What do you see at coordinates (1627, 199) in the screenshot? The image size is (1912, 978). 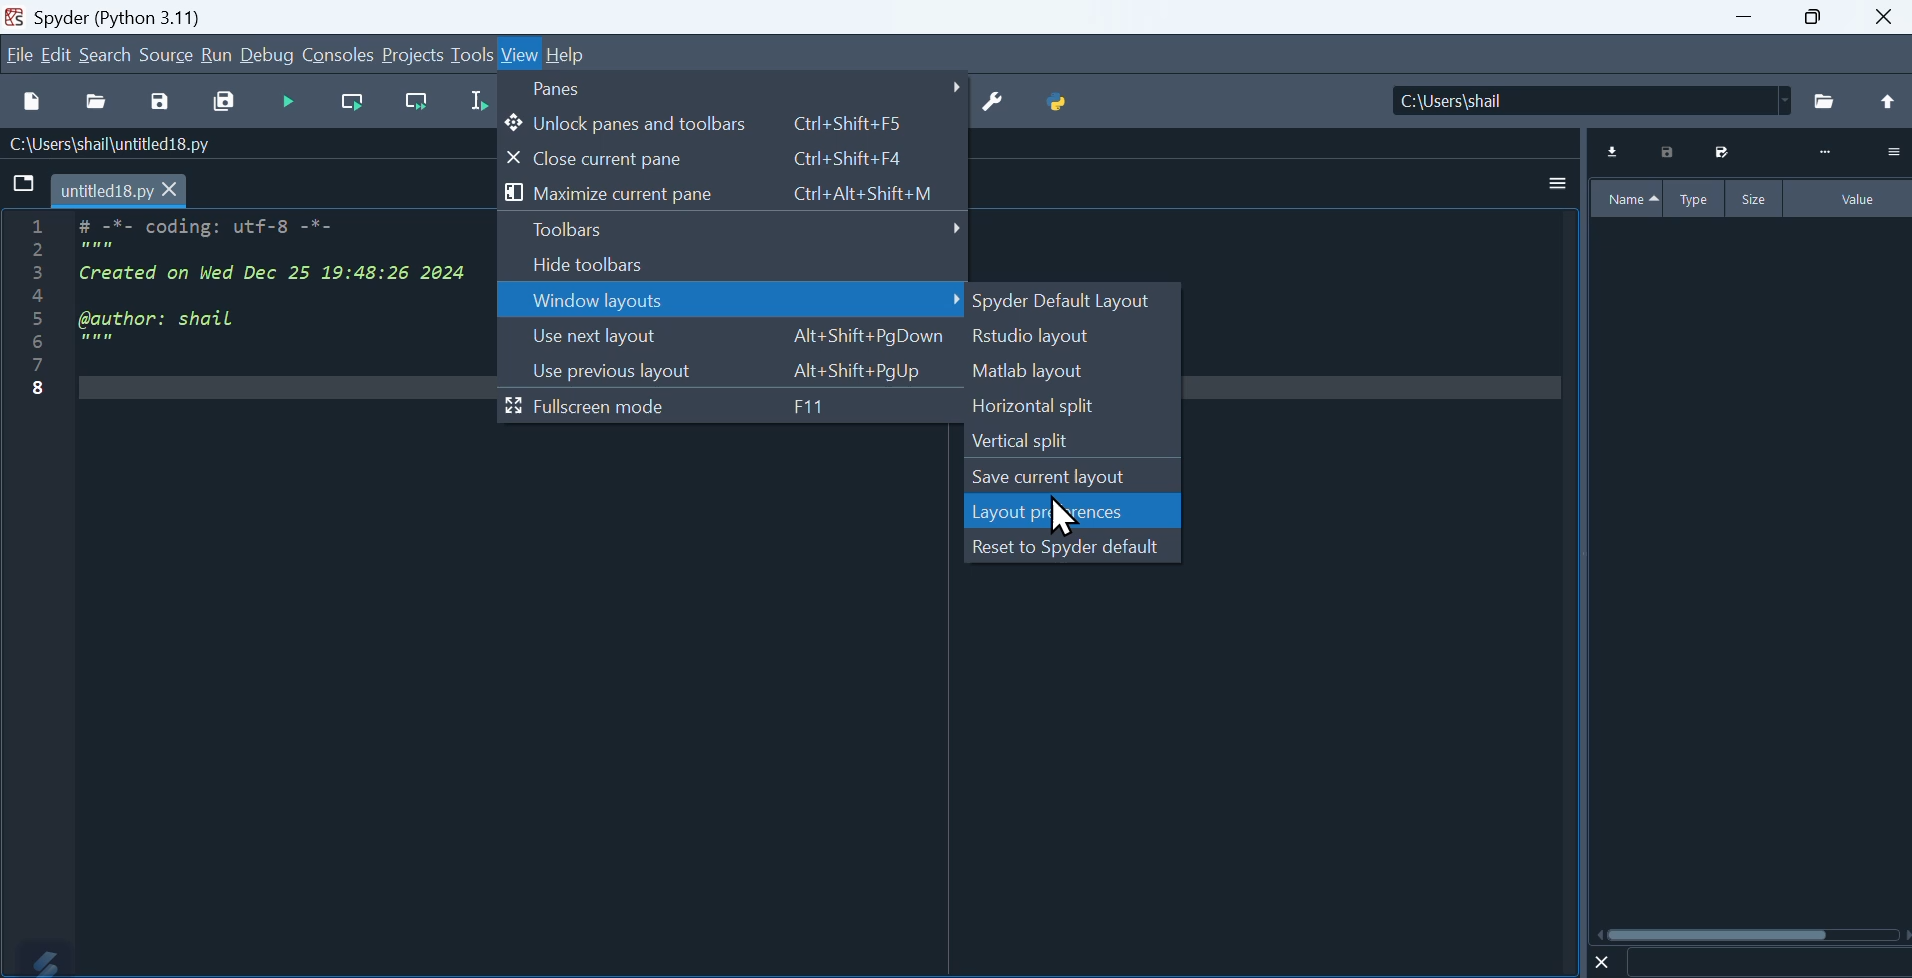 I see `Name` at bounding box center [1627, 199].